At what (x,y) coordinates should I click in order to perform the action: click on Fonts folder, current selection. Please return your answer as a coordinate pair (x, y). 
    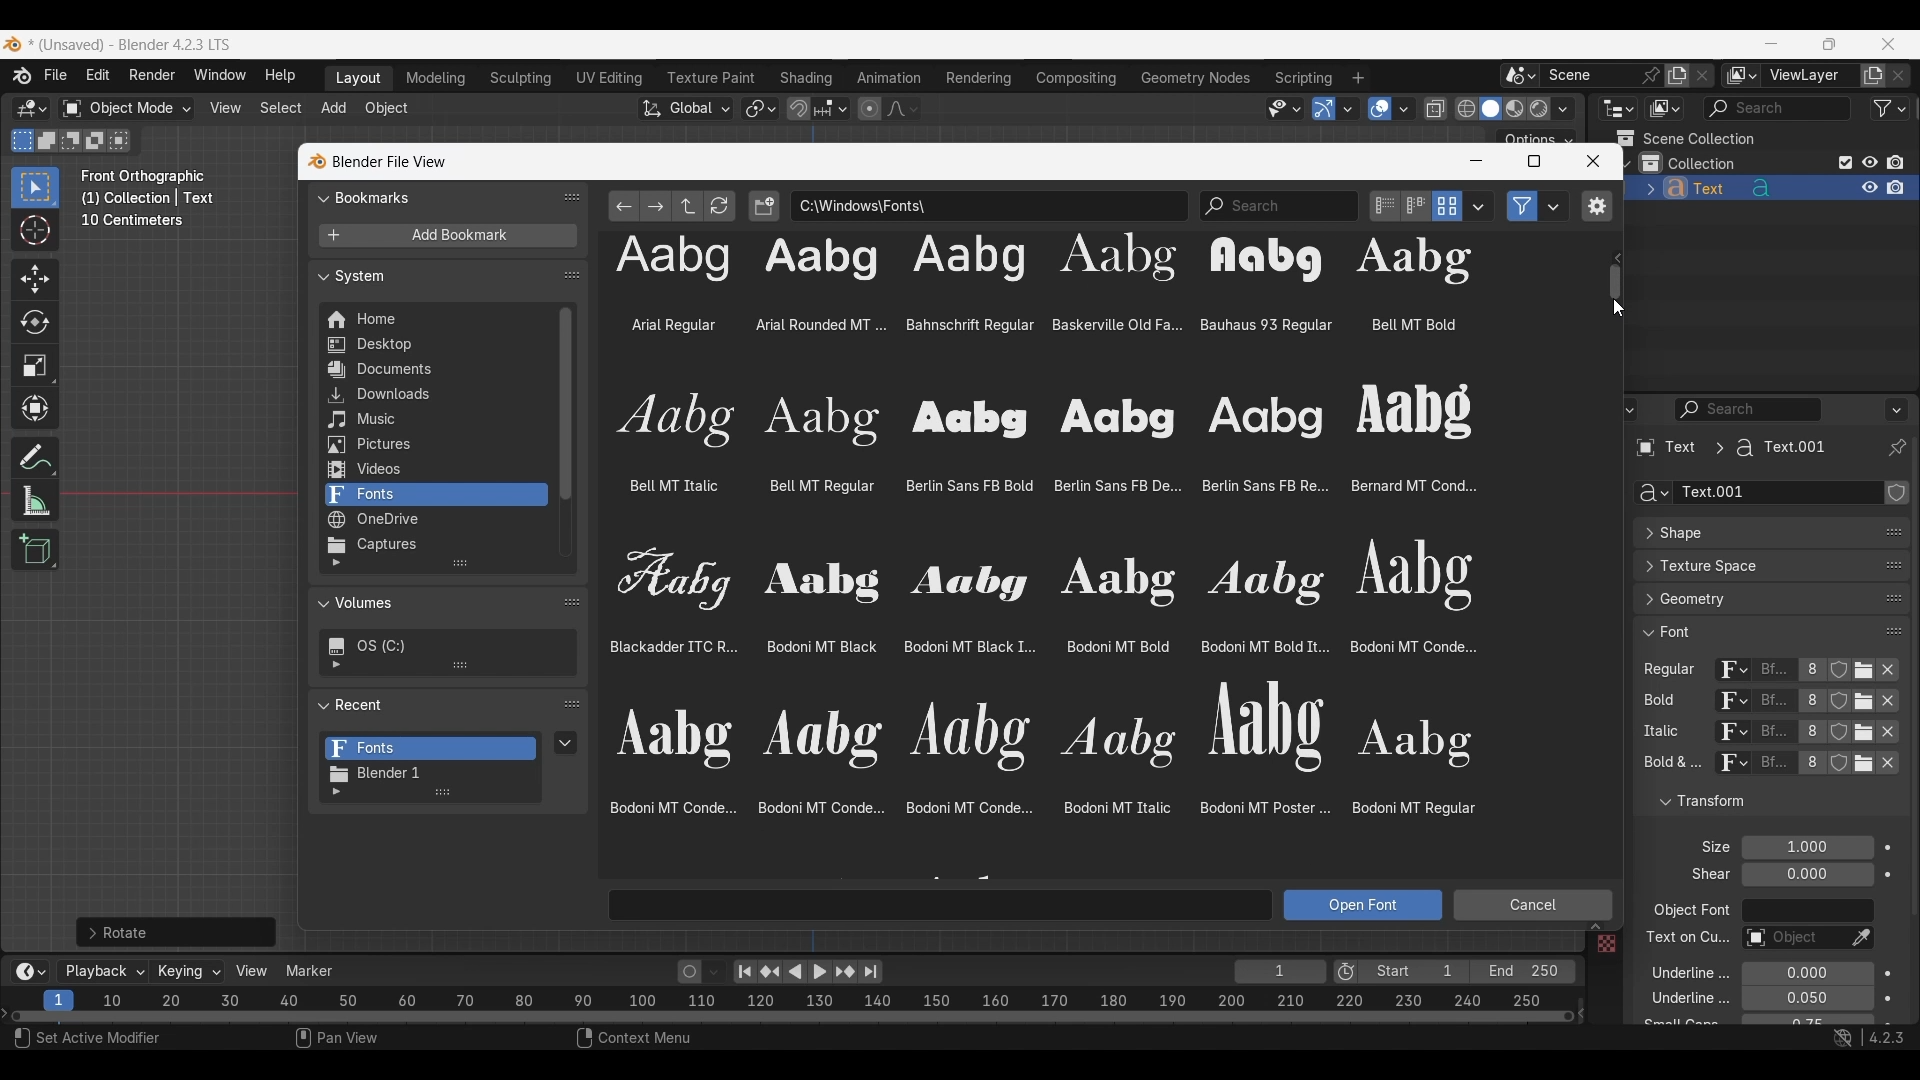
    Looking at the image, I should click on (435, 495).